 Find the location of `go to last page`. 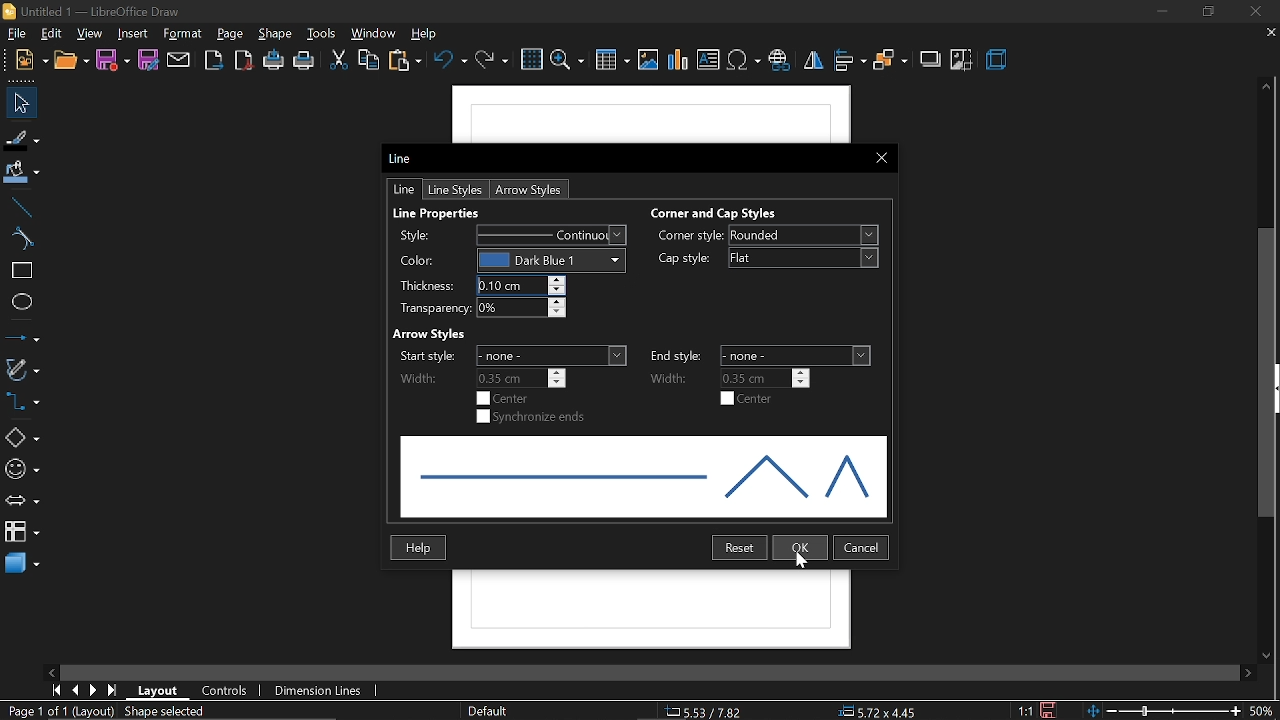

go to last page is located at coordinates (112, 690).